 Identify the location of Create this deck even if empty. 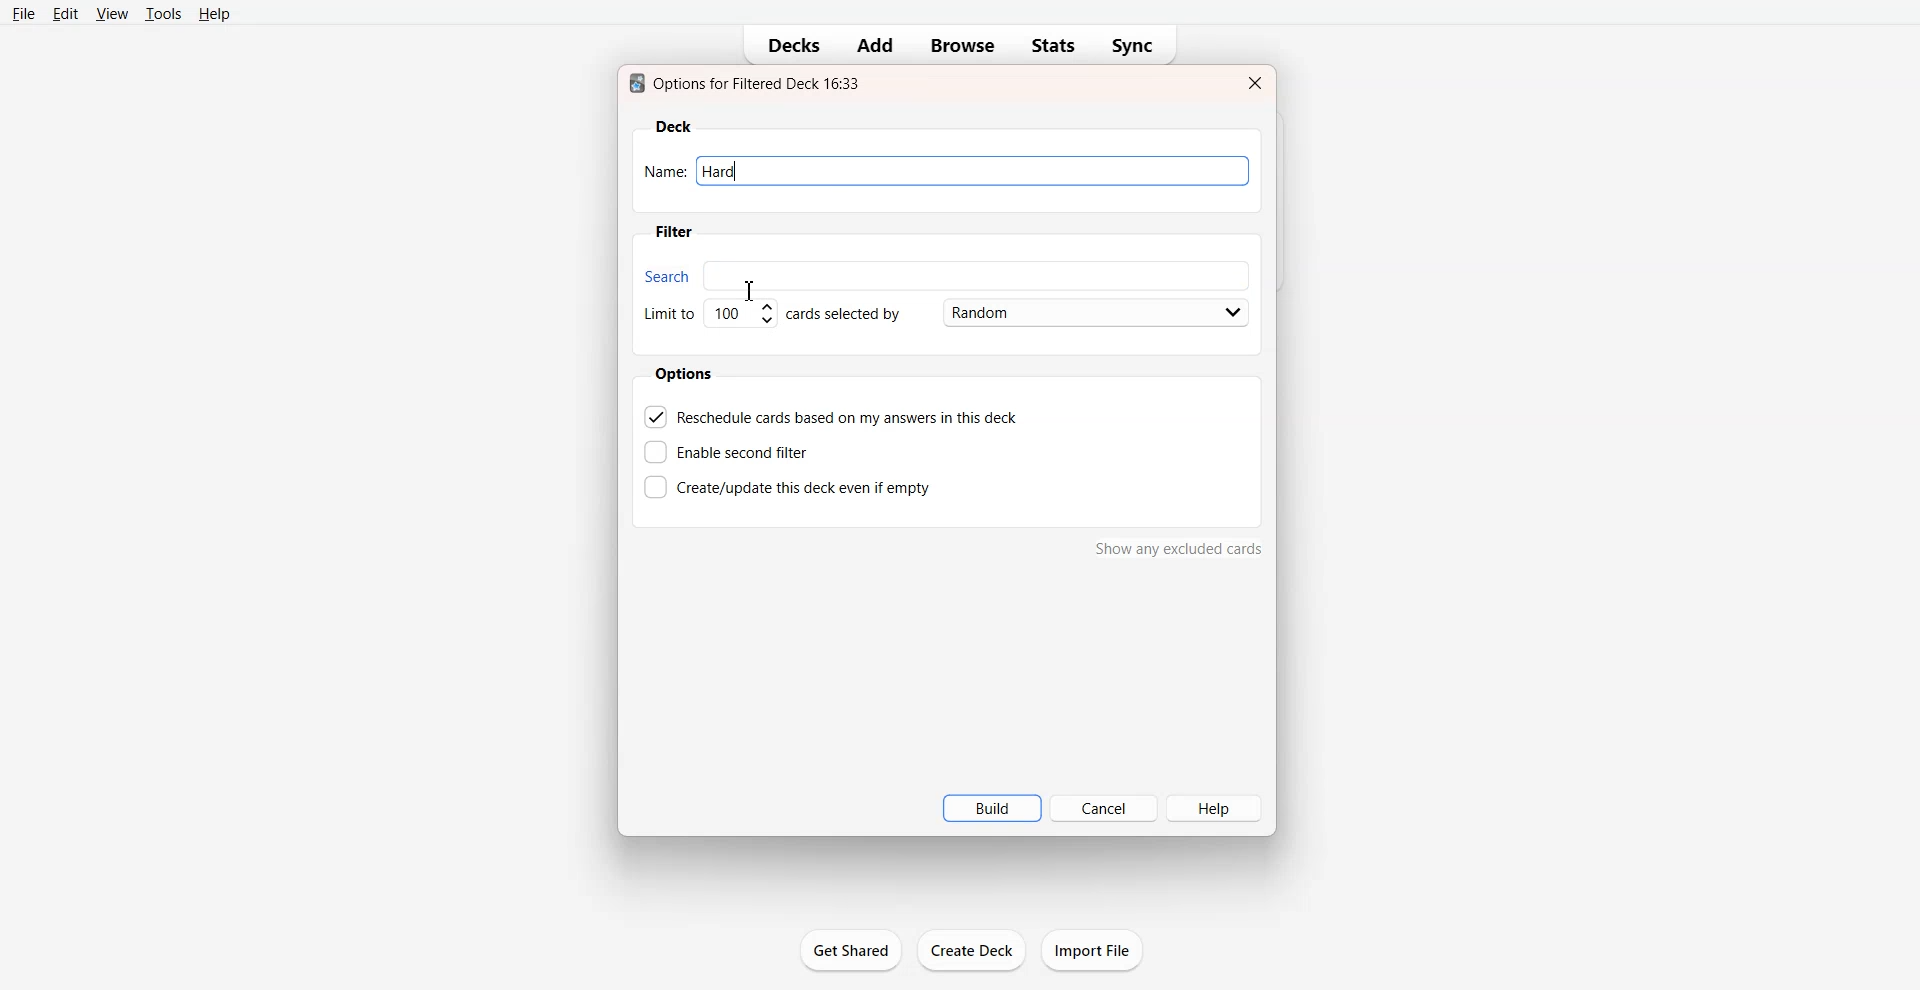
(787, 485).